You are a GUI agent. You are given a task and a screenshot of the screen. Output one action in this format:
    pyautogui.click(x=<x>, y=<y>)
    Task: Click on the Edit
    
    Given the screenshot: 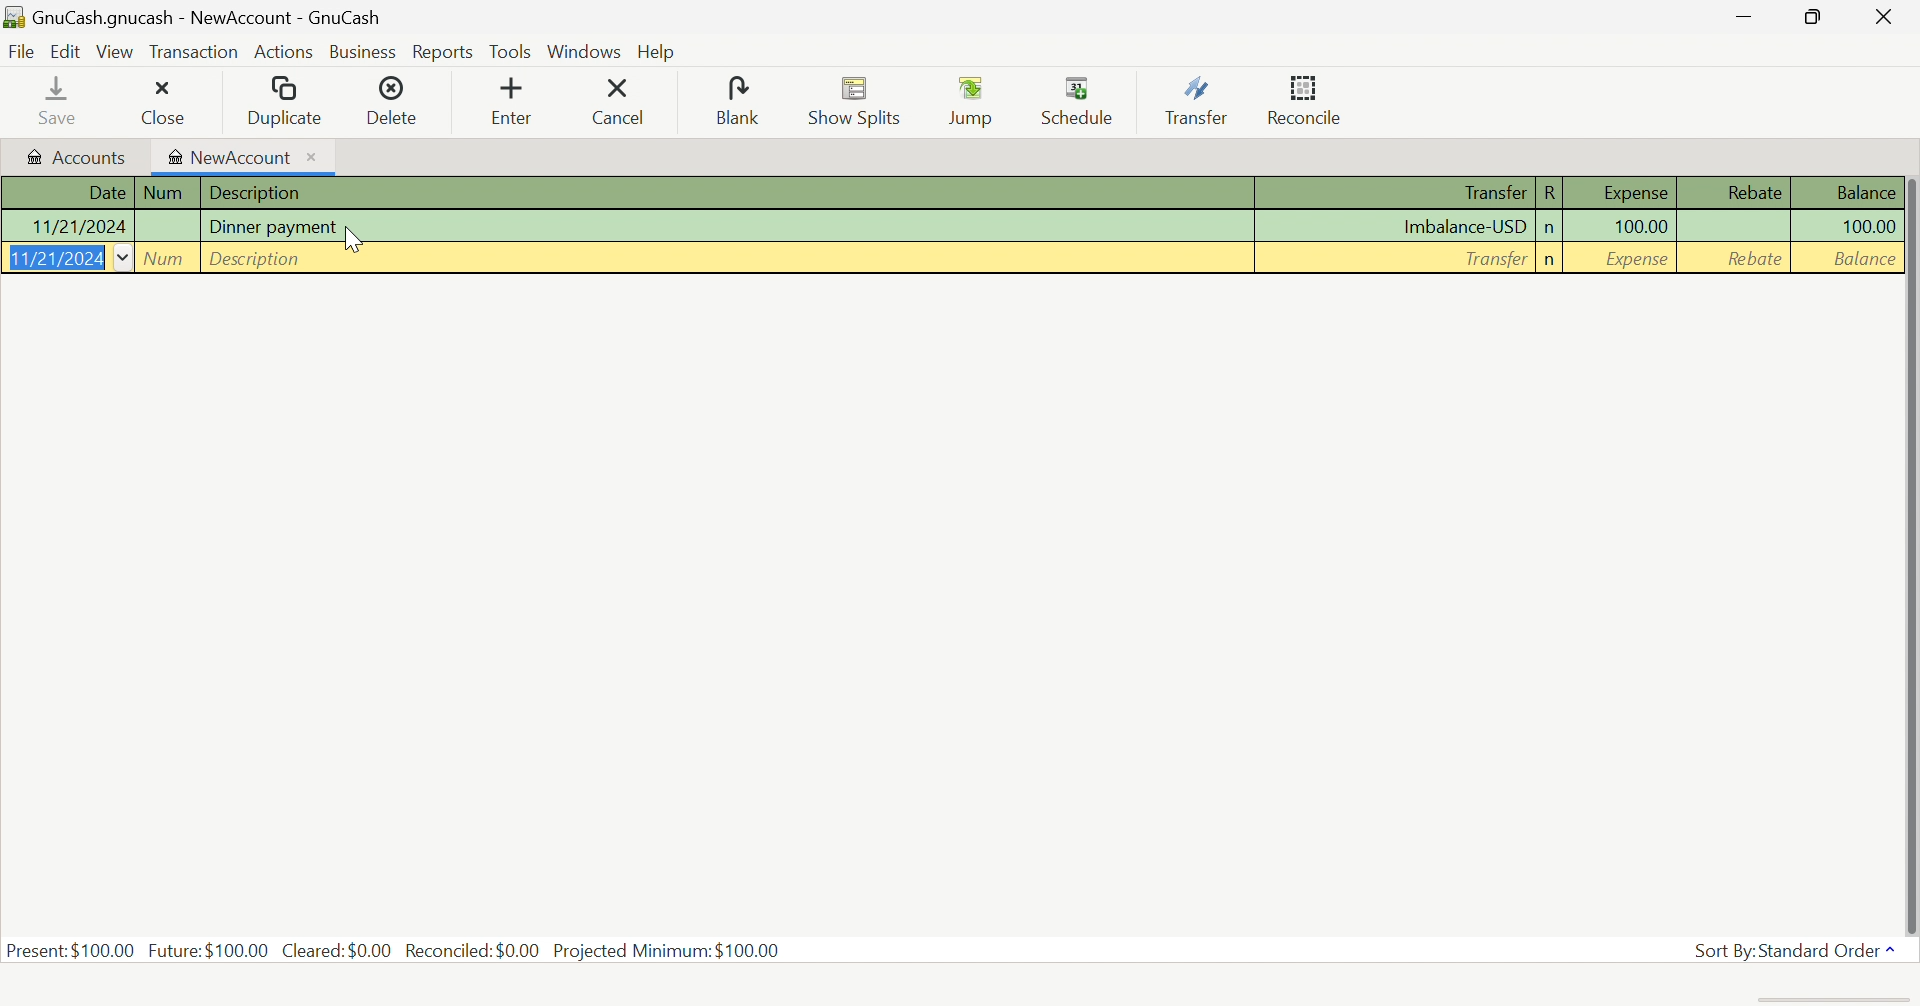 What is the action you would take?
    pyautogui.click(x=65, y=51)
    